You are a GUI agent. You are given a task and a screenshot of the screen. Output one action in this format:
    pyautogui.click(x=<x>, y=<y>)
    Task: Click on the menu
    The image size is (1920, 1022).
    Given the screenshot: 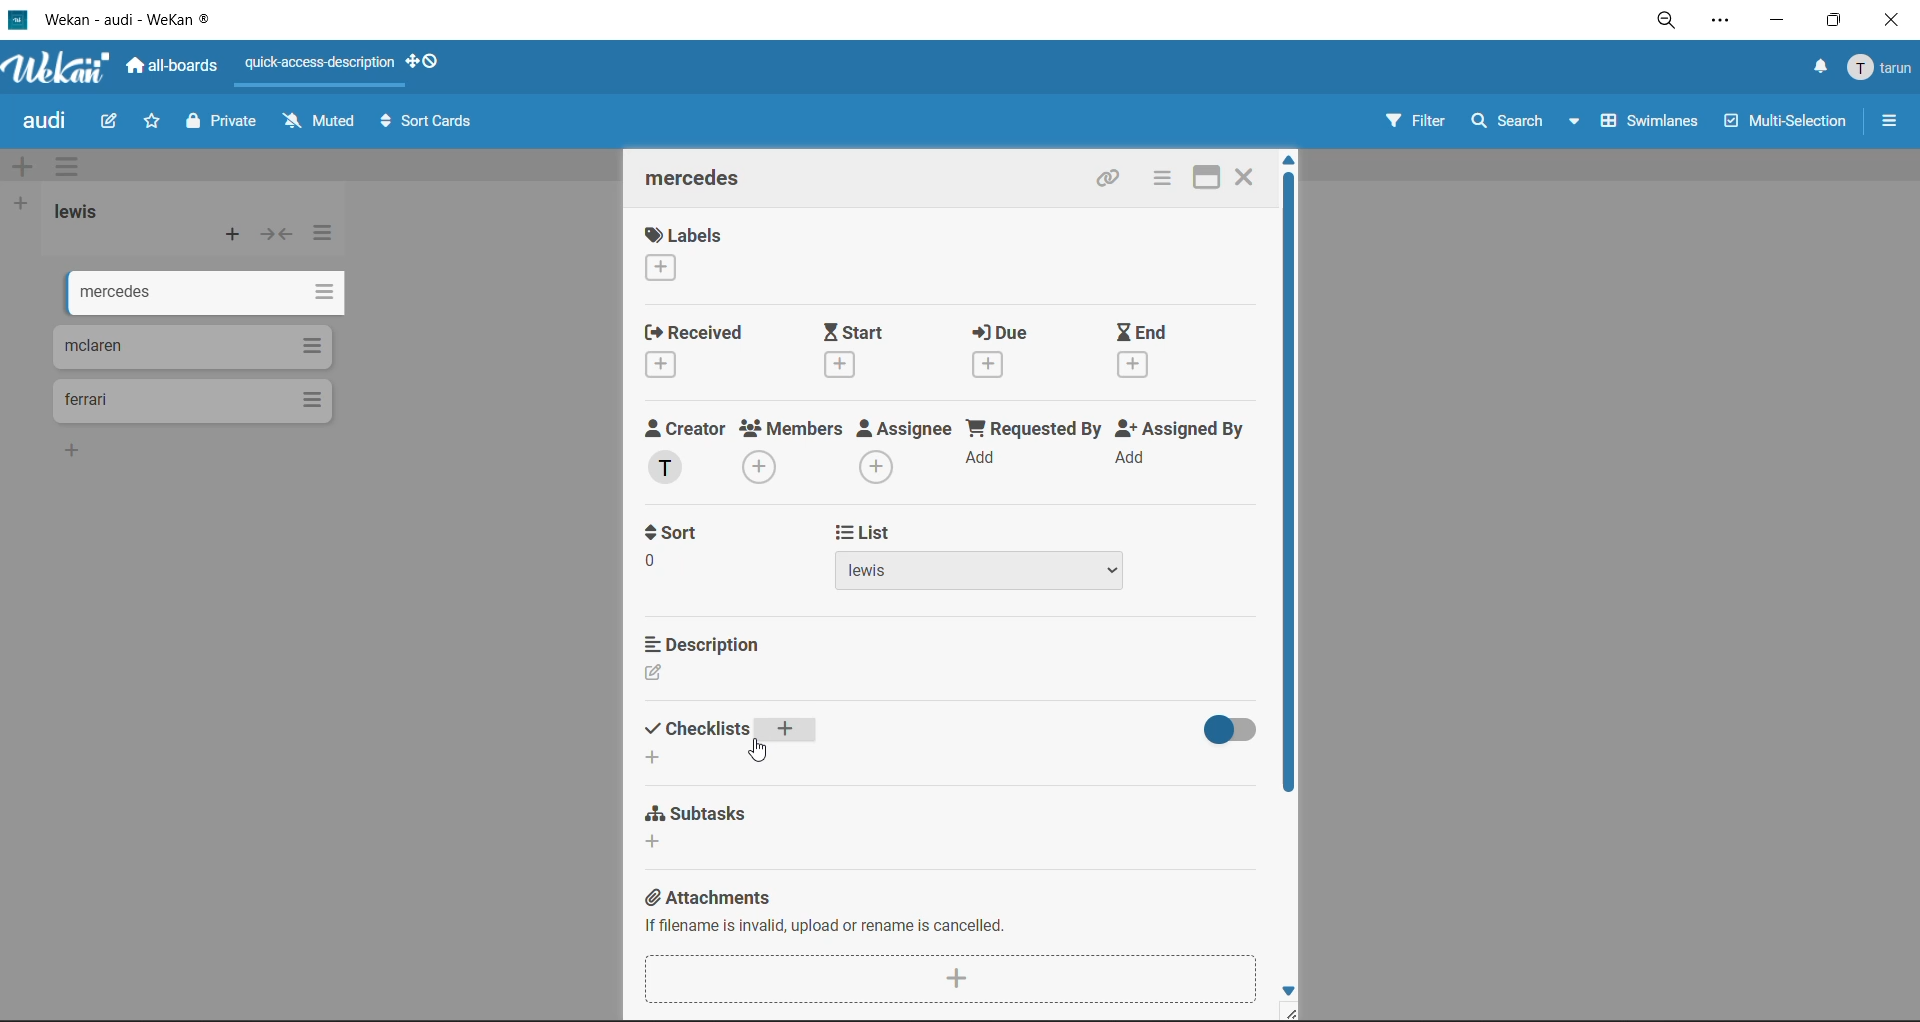 What is the action you would take?
    pyautogui.click(x=1882, y=69)
    